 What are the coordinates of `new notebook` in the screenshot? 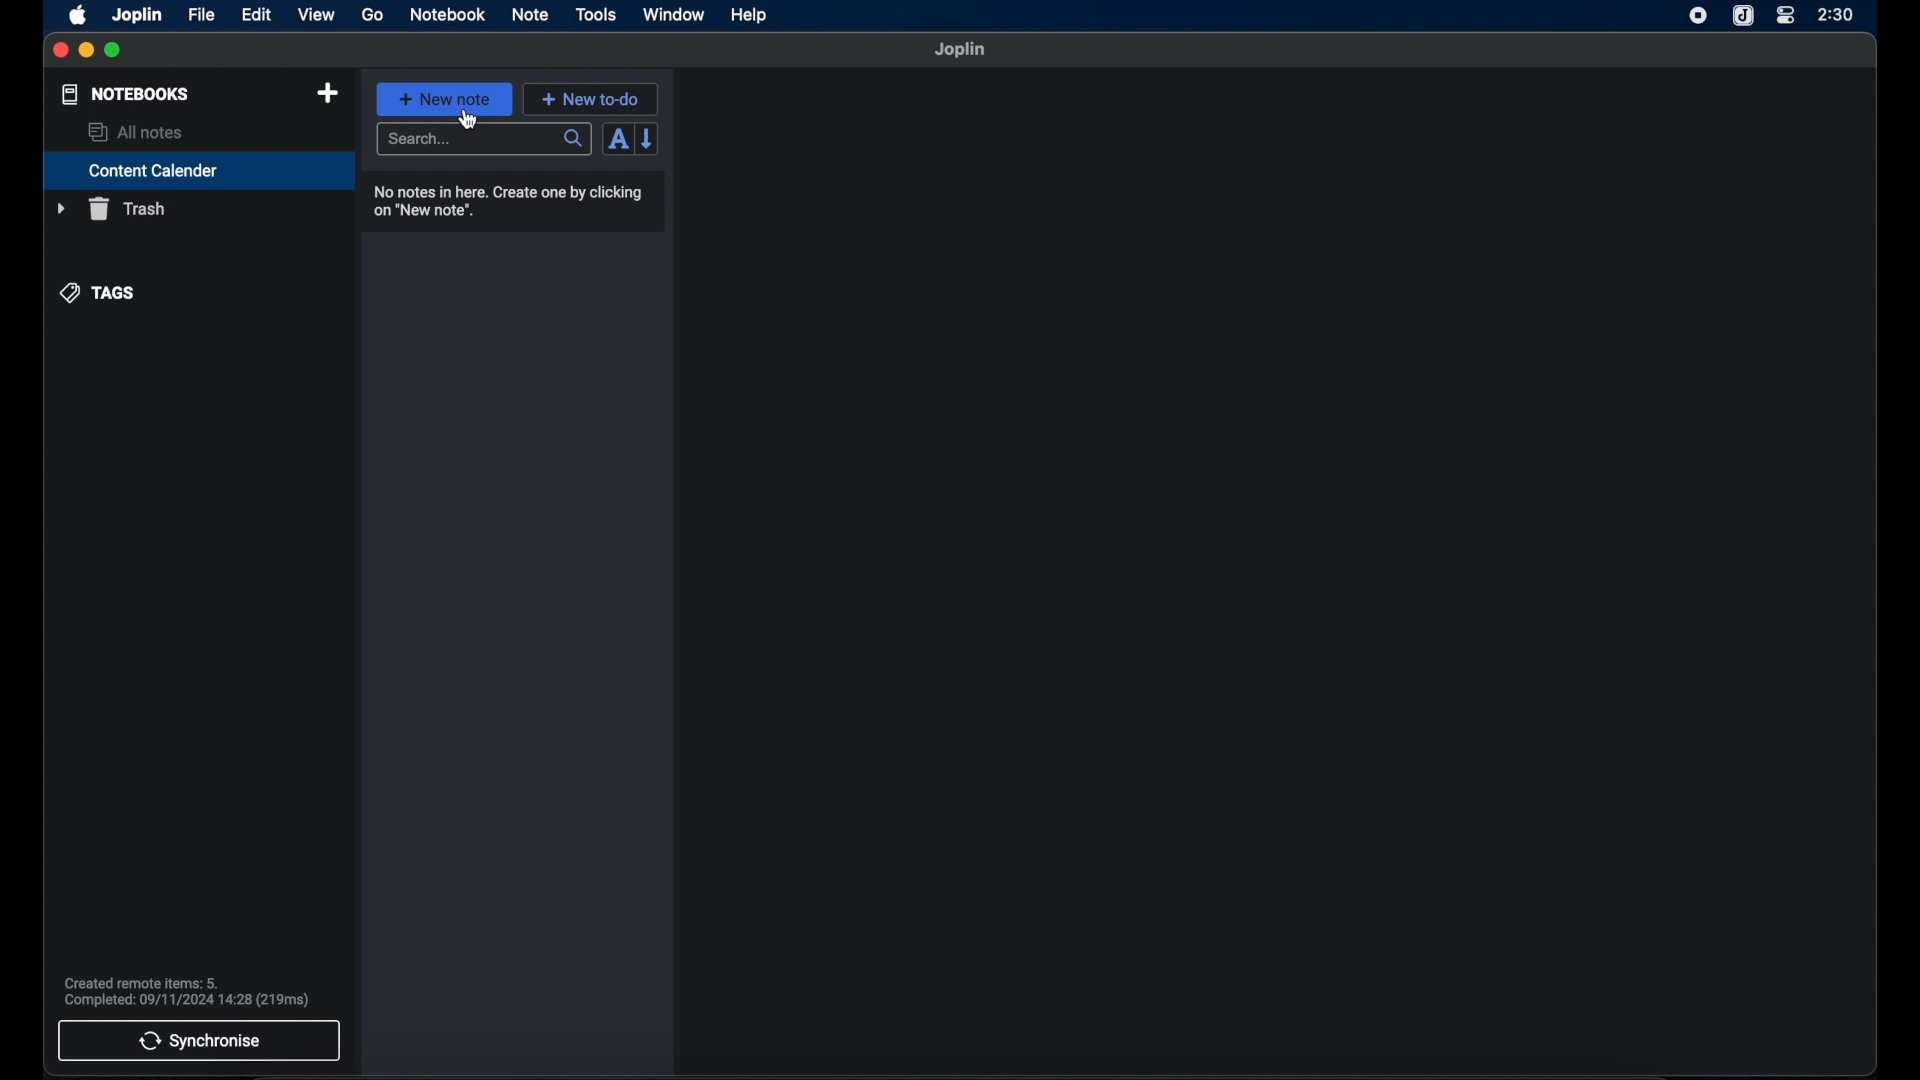 It's located at (329, 94).